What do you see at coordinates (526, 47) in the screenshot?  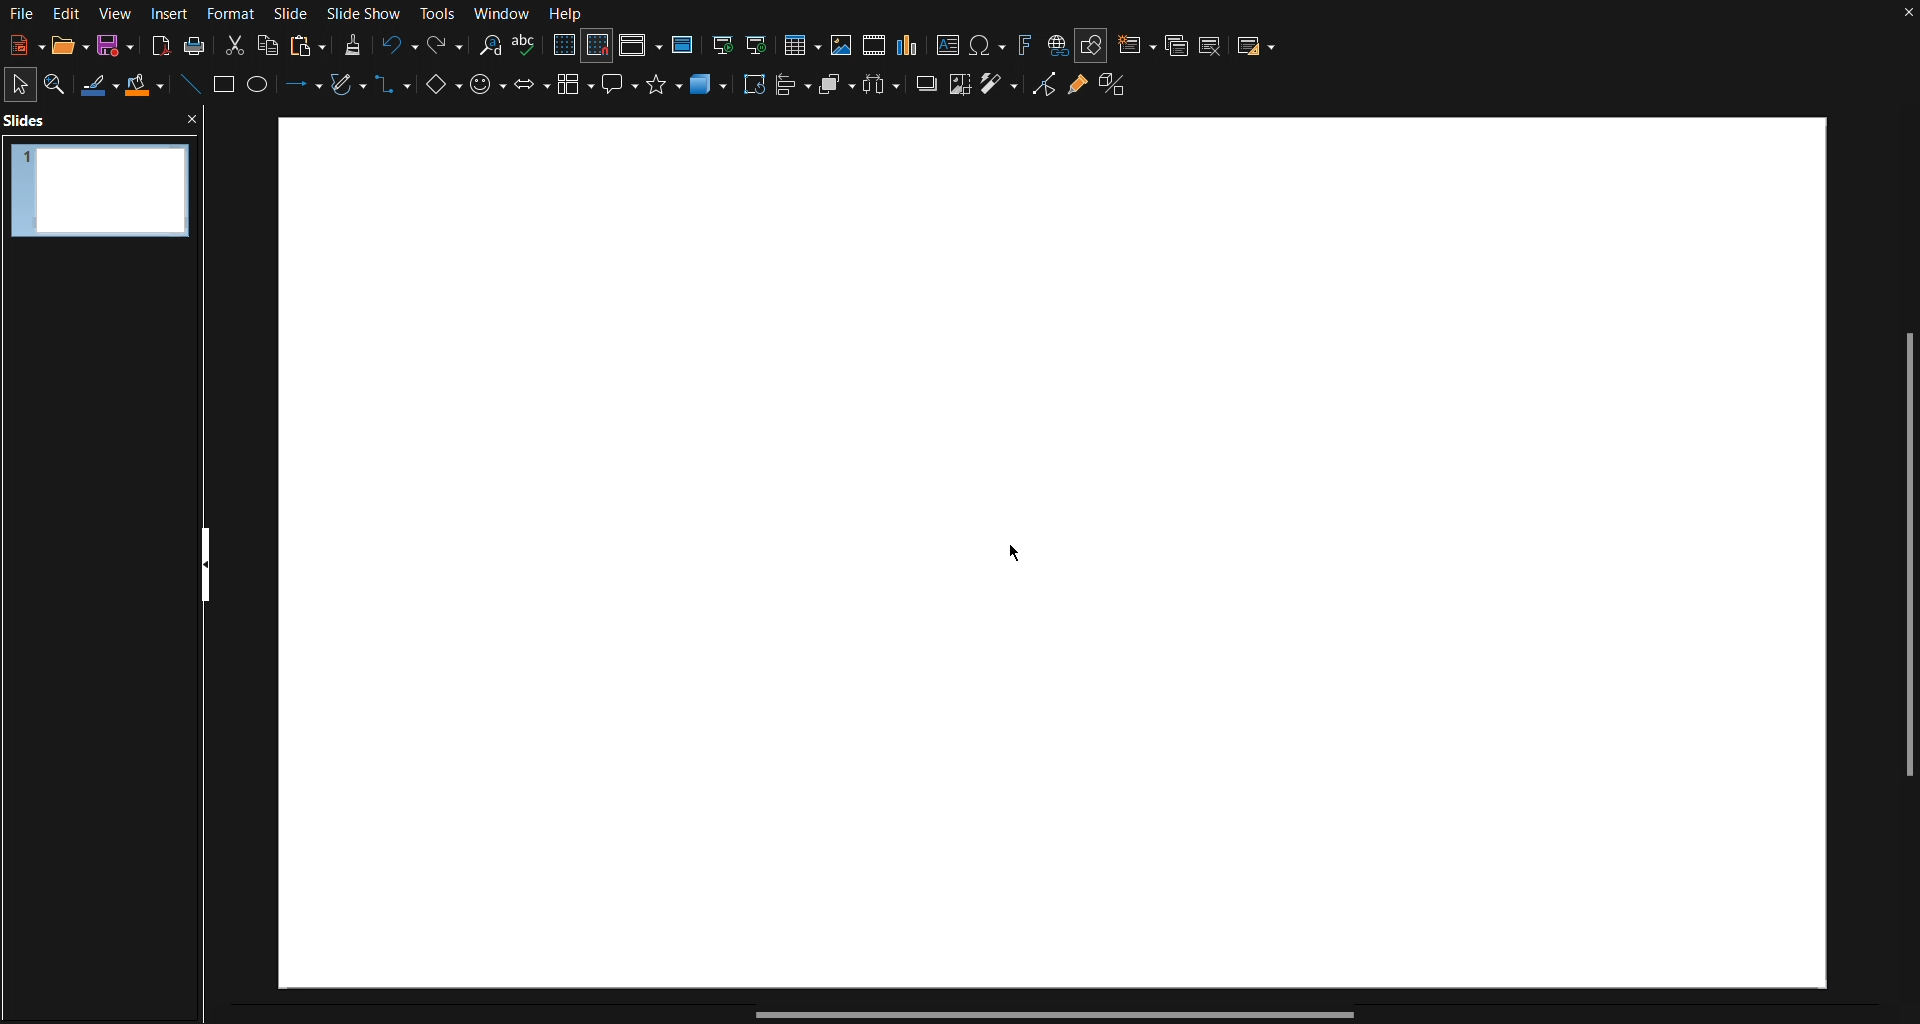 I see `Spellcheck` at bounding box center [526, 47].